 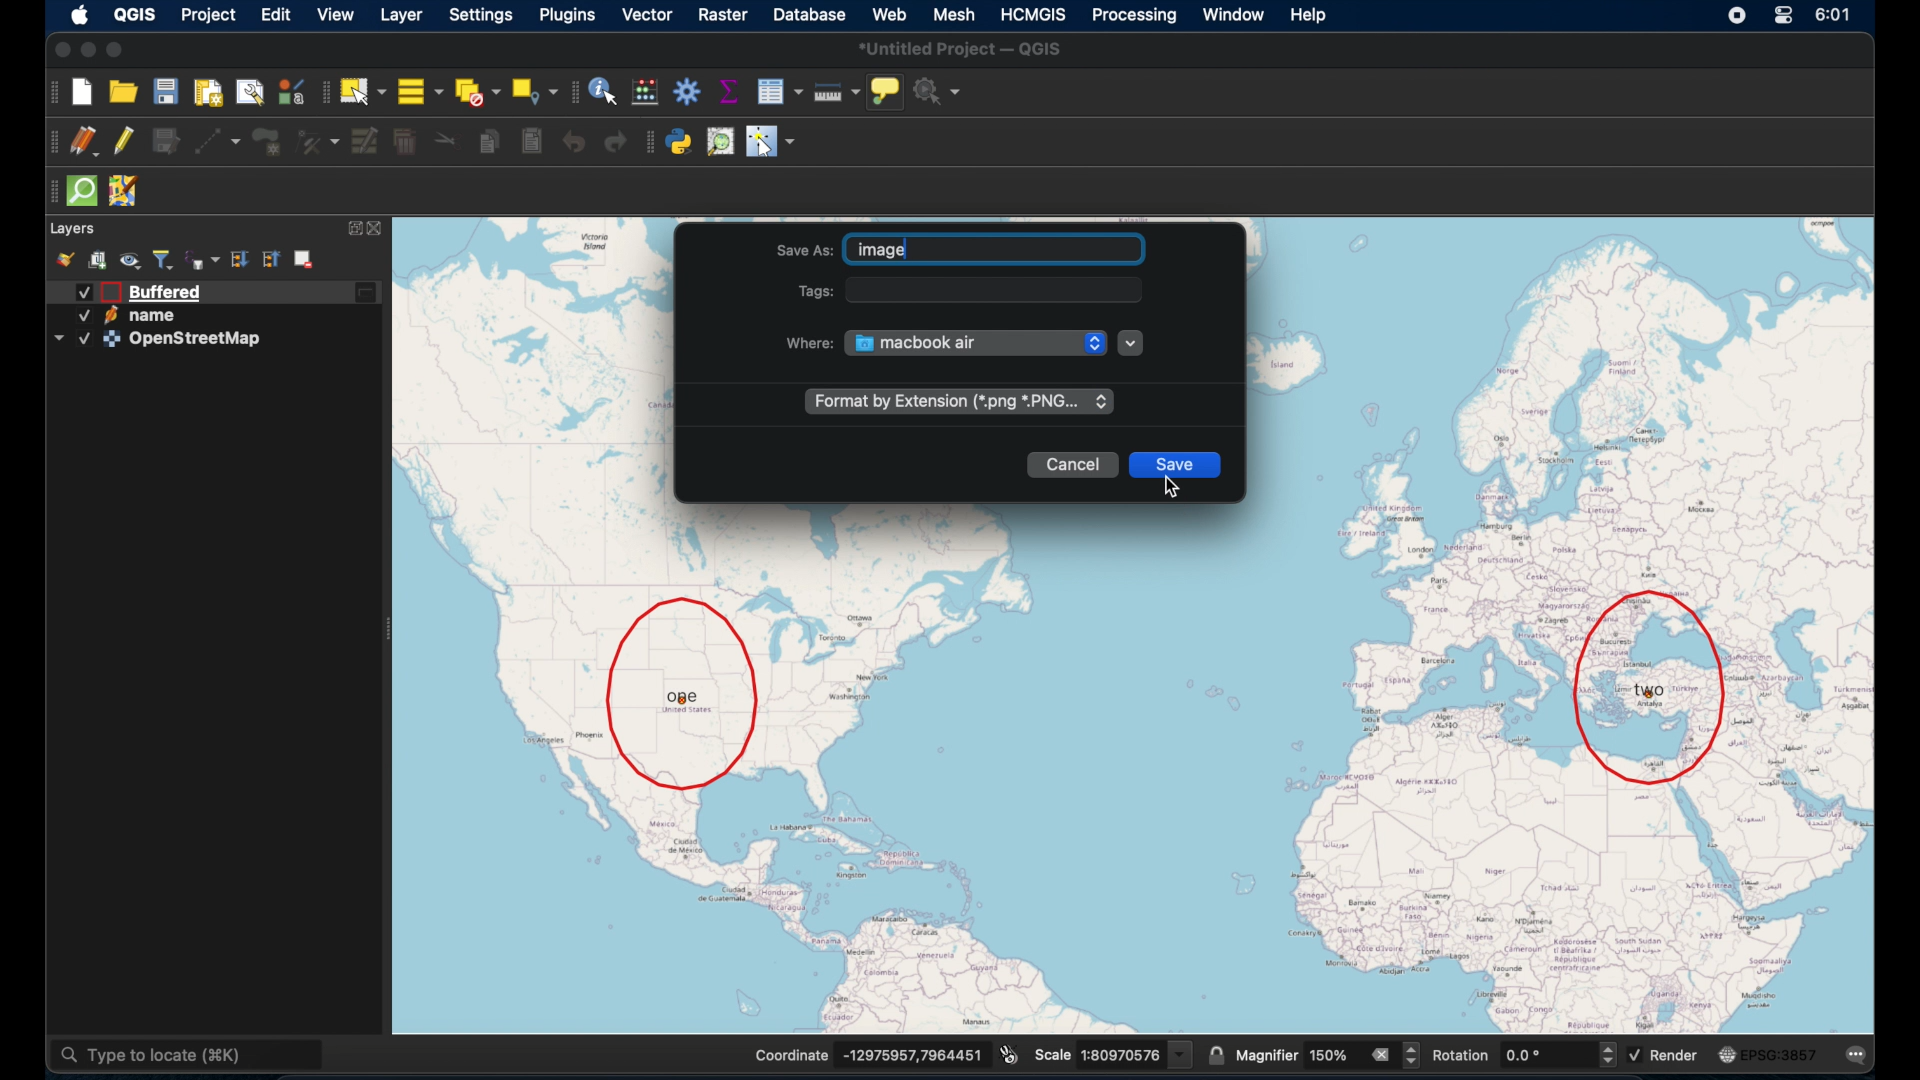 What do you see at coordinates (975, 341) in the screenshot?
I see `MacBook Air drop down menu` at bounding box center [975, 341].